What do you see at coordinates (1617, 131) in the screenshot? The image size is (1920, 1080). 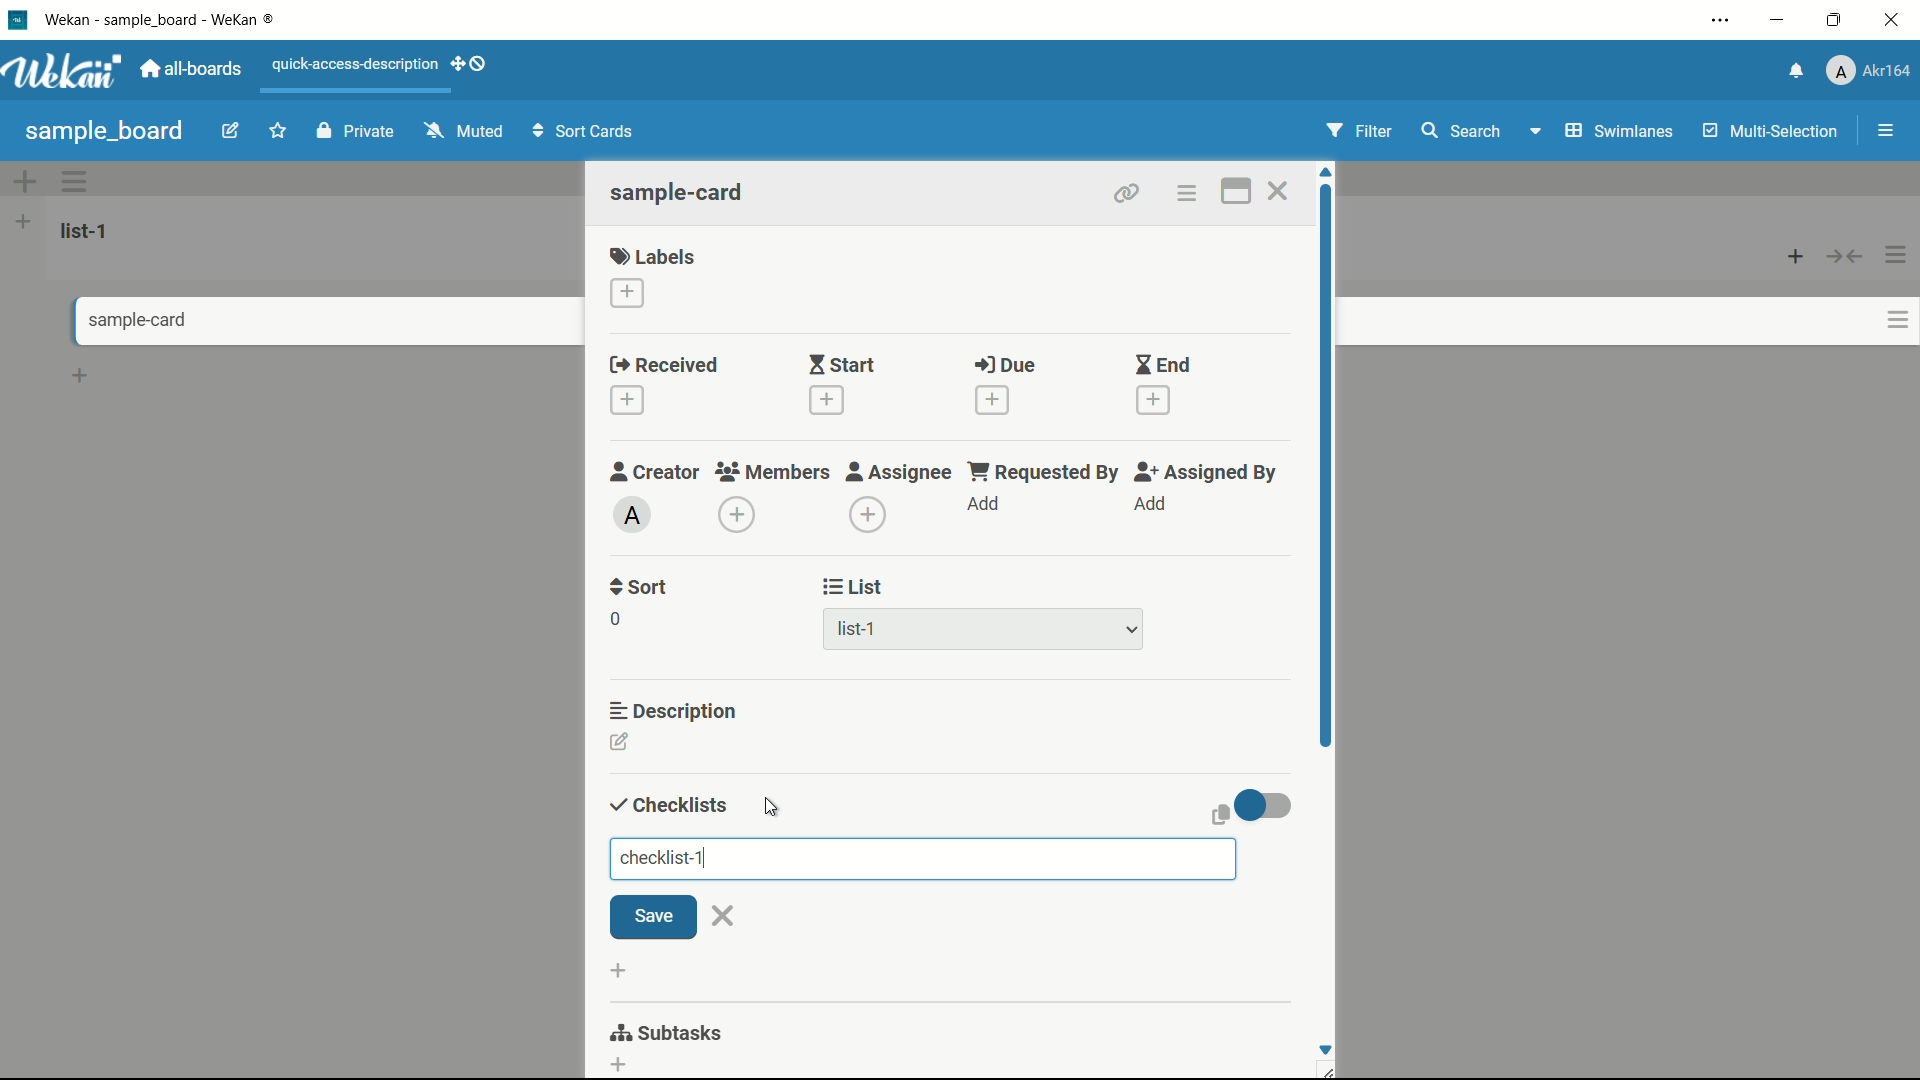 I see `swimlanes` at bounding box center [1617, 131].